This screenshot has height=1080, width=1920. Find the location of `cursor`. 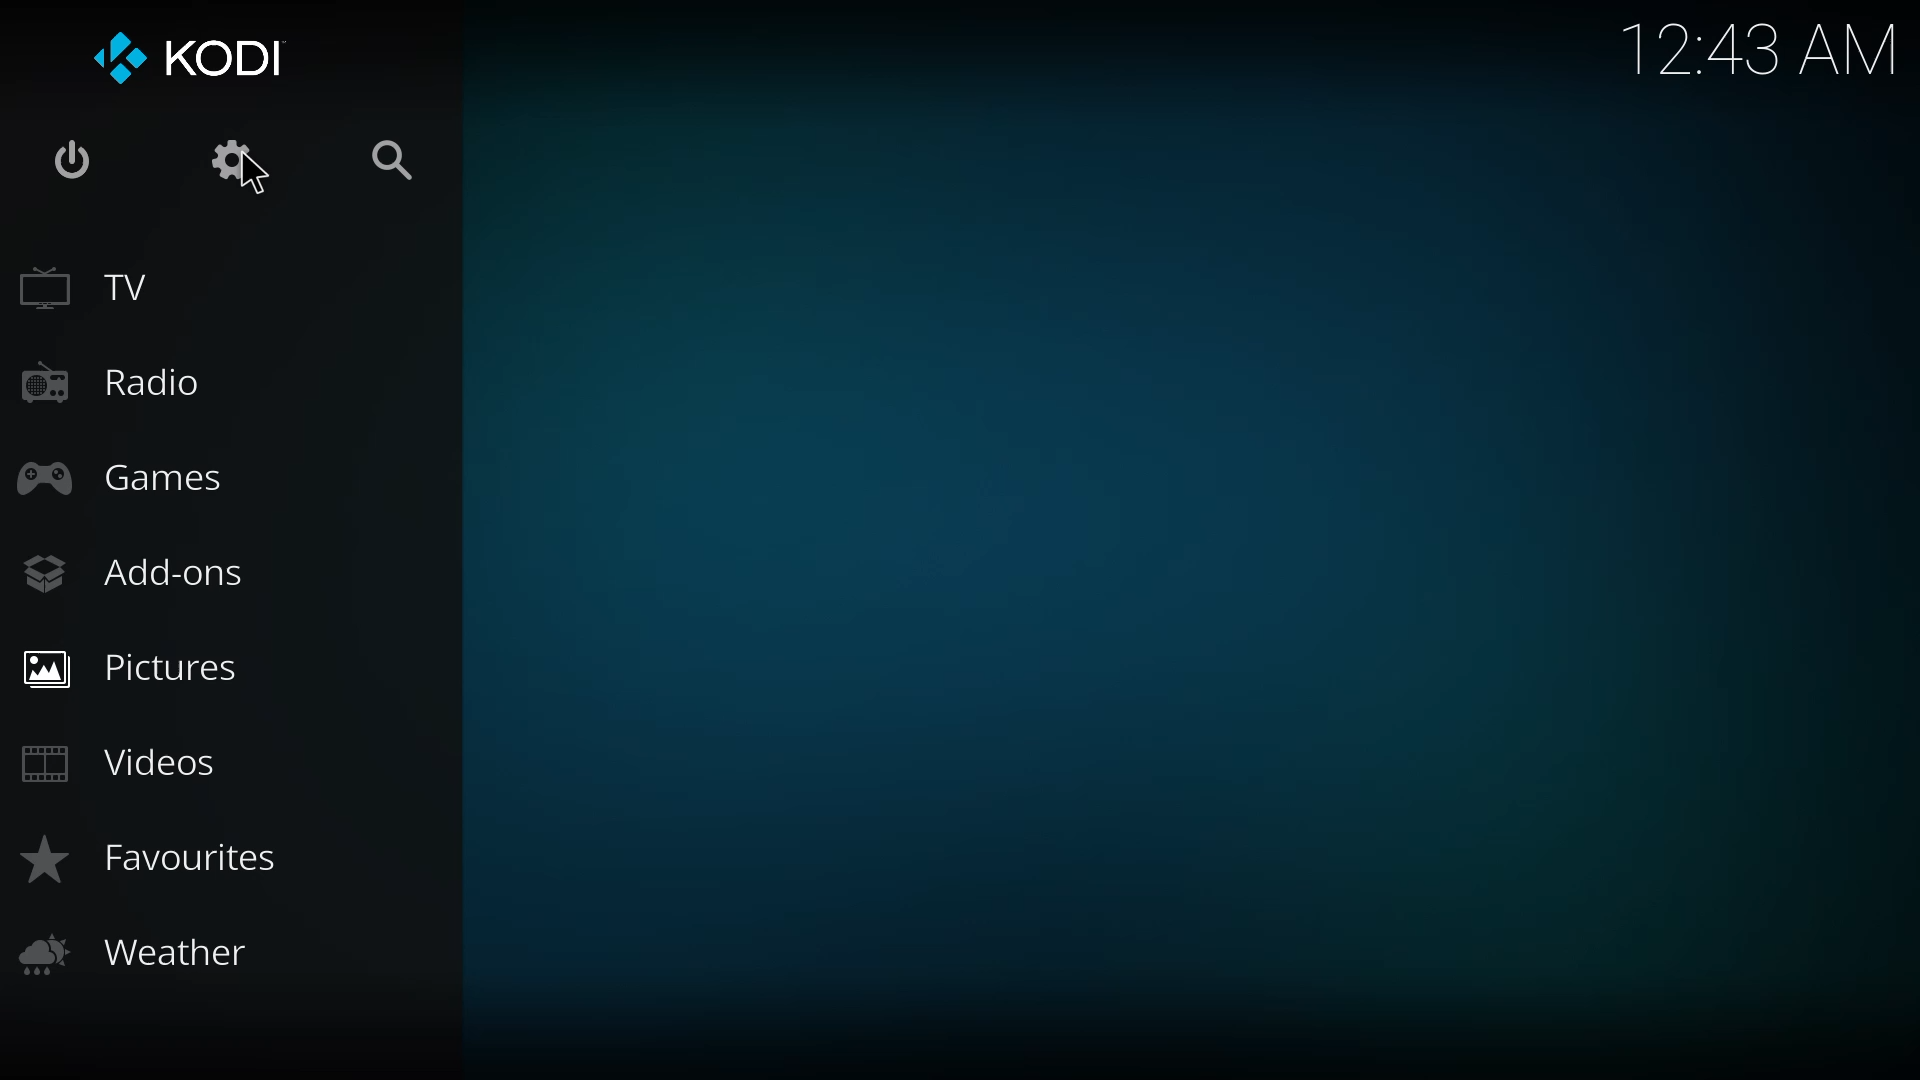

cursor is located at coordinates (254, 174).